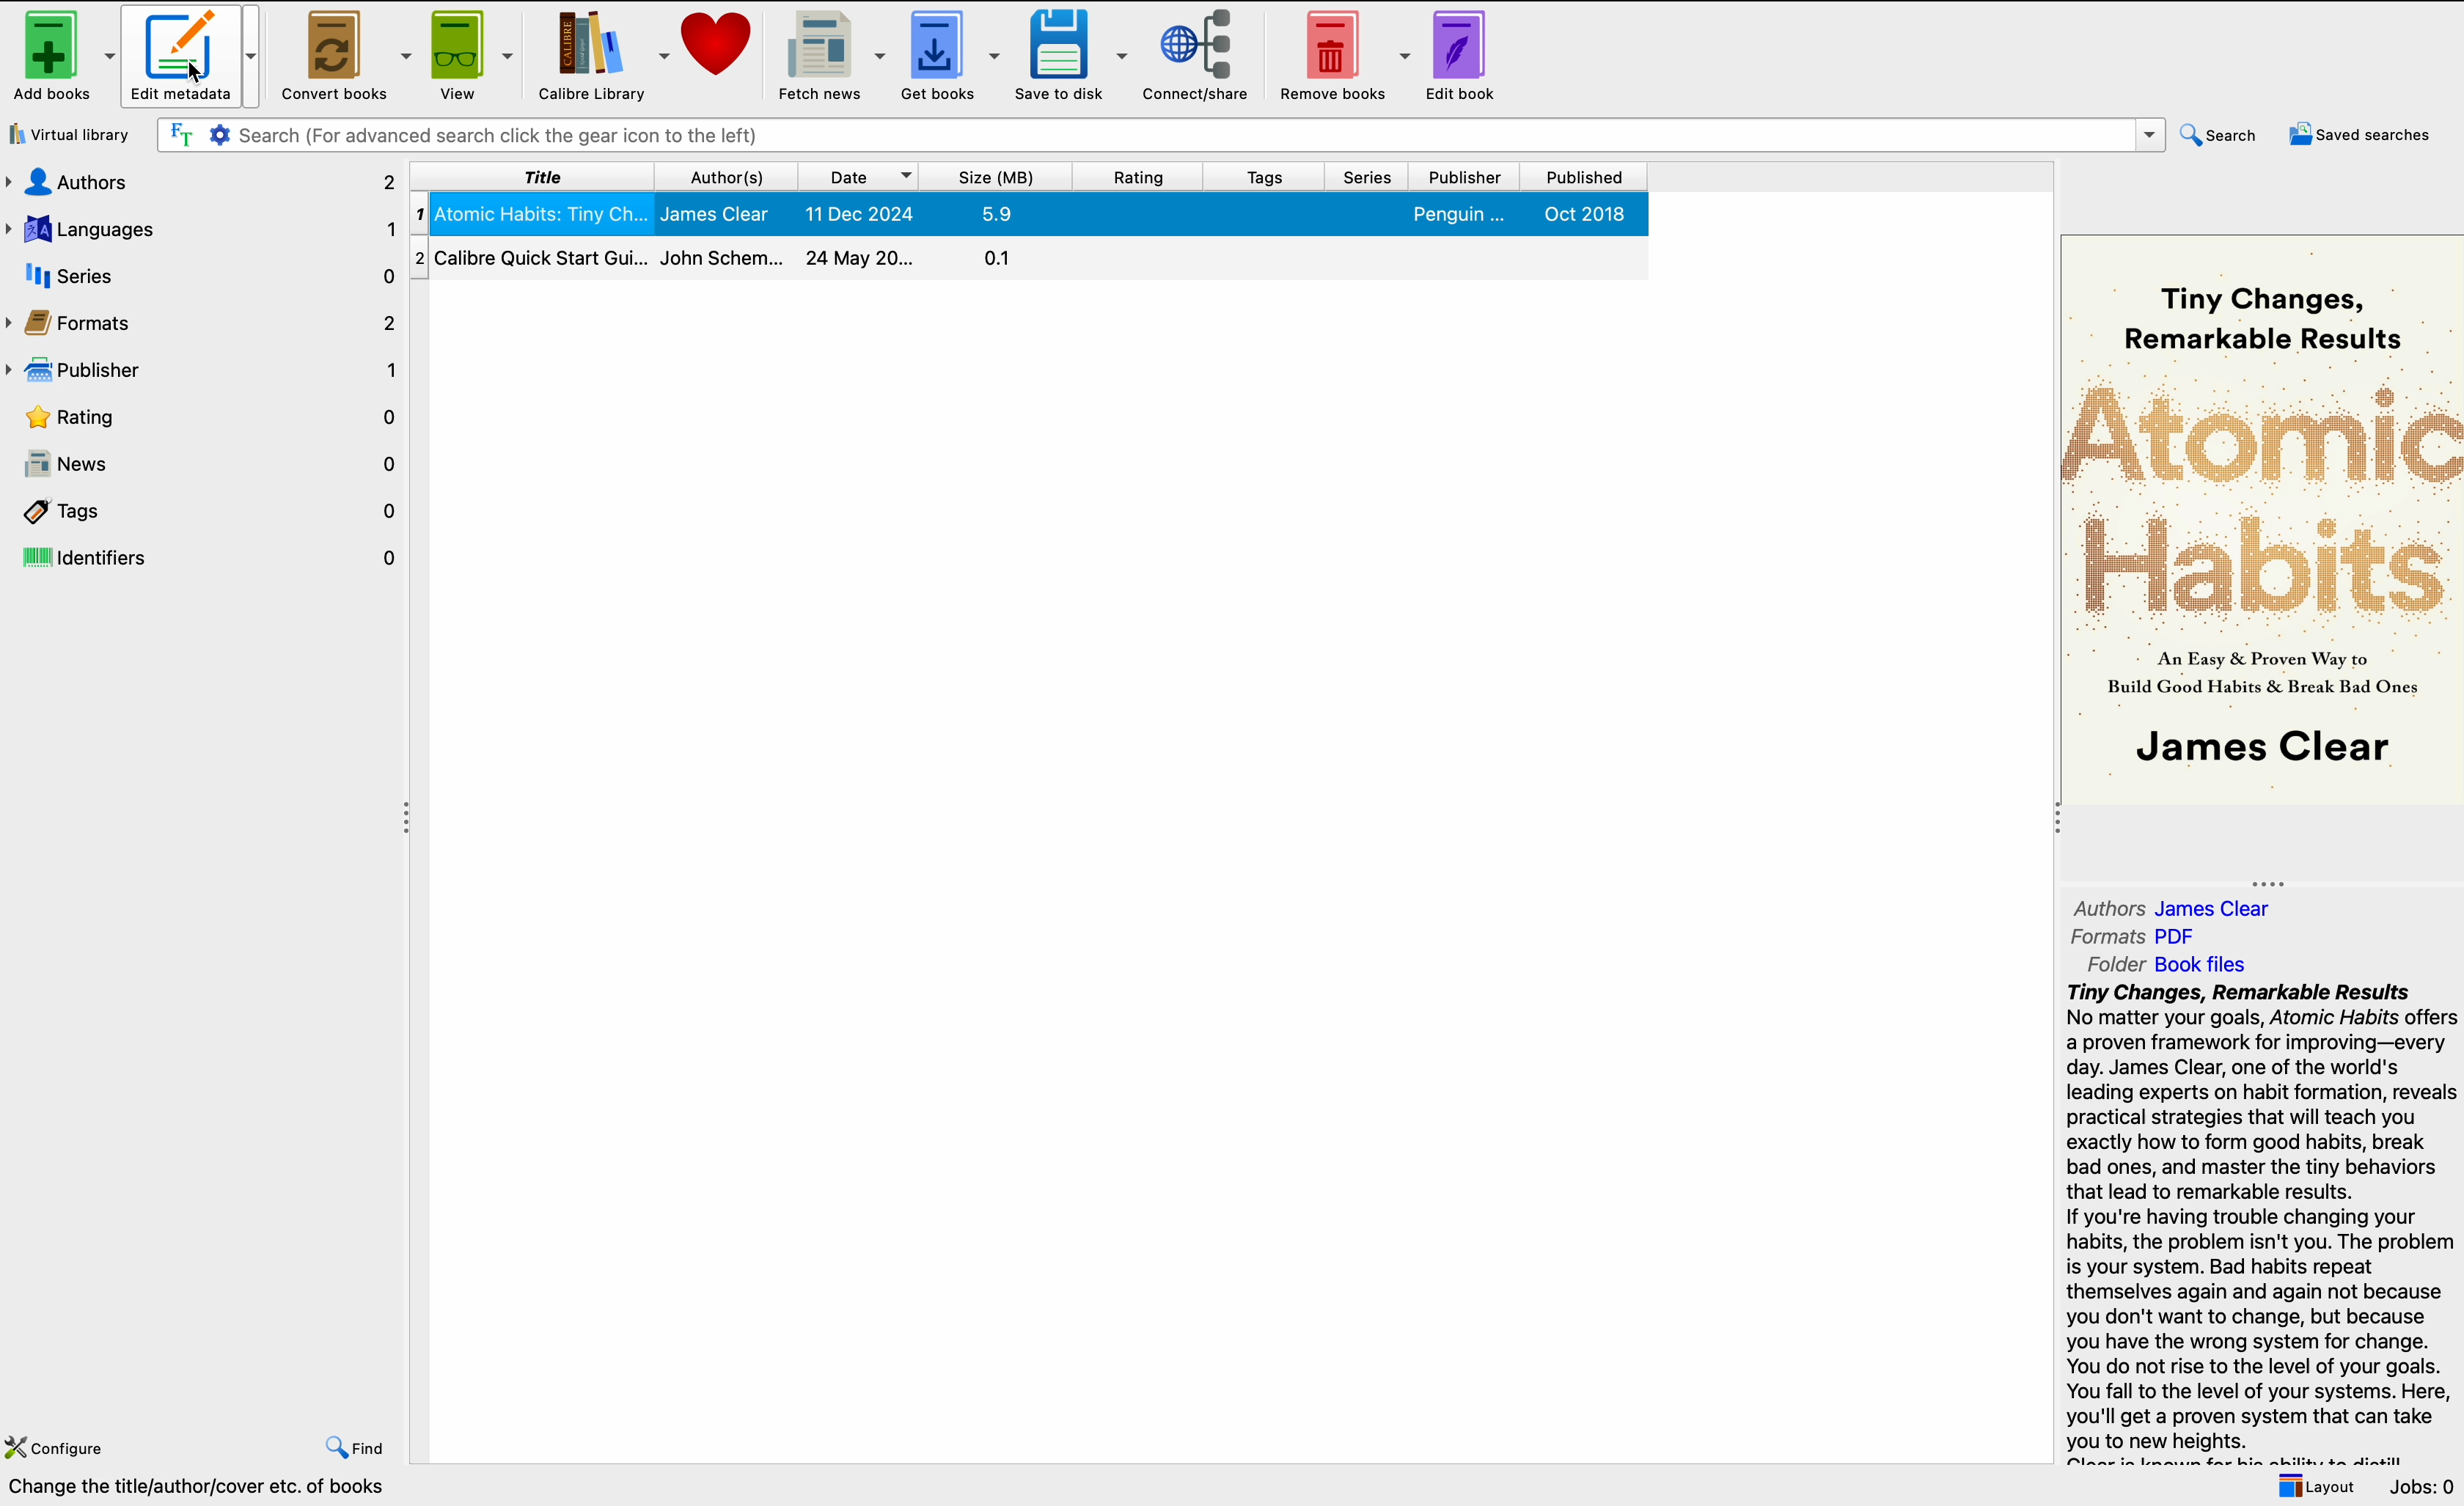  I want to click on cover book, so click(2261, 516).